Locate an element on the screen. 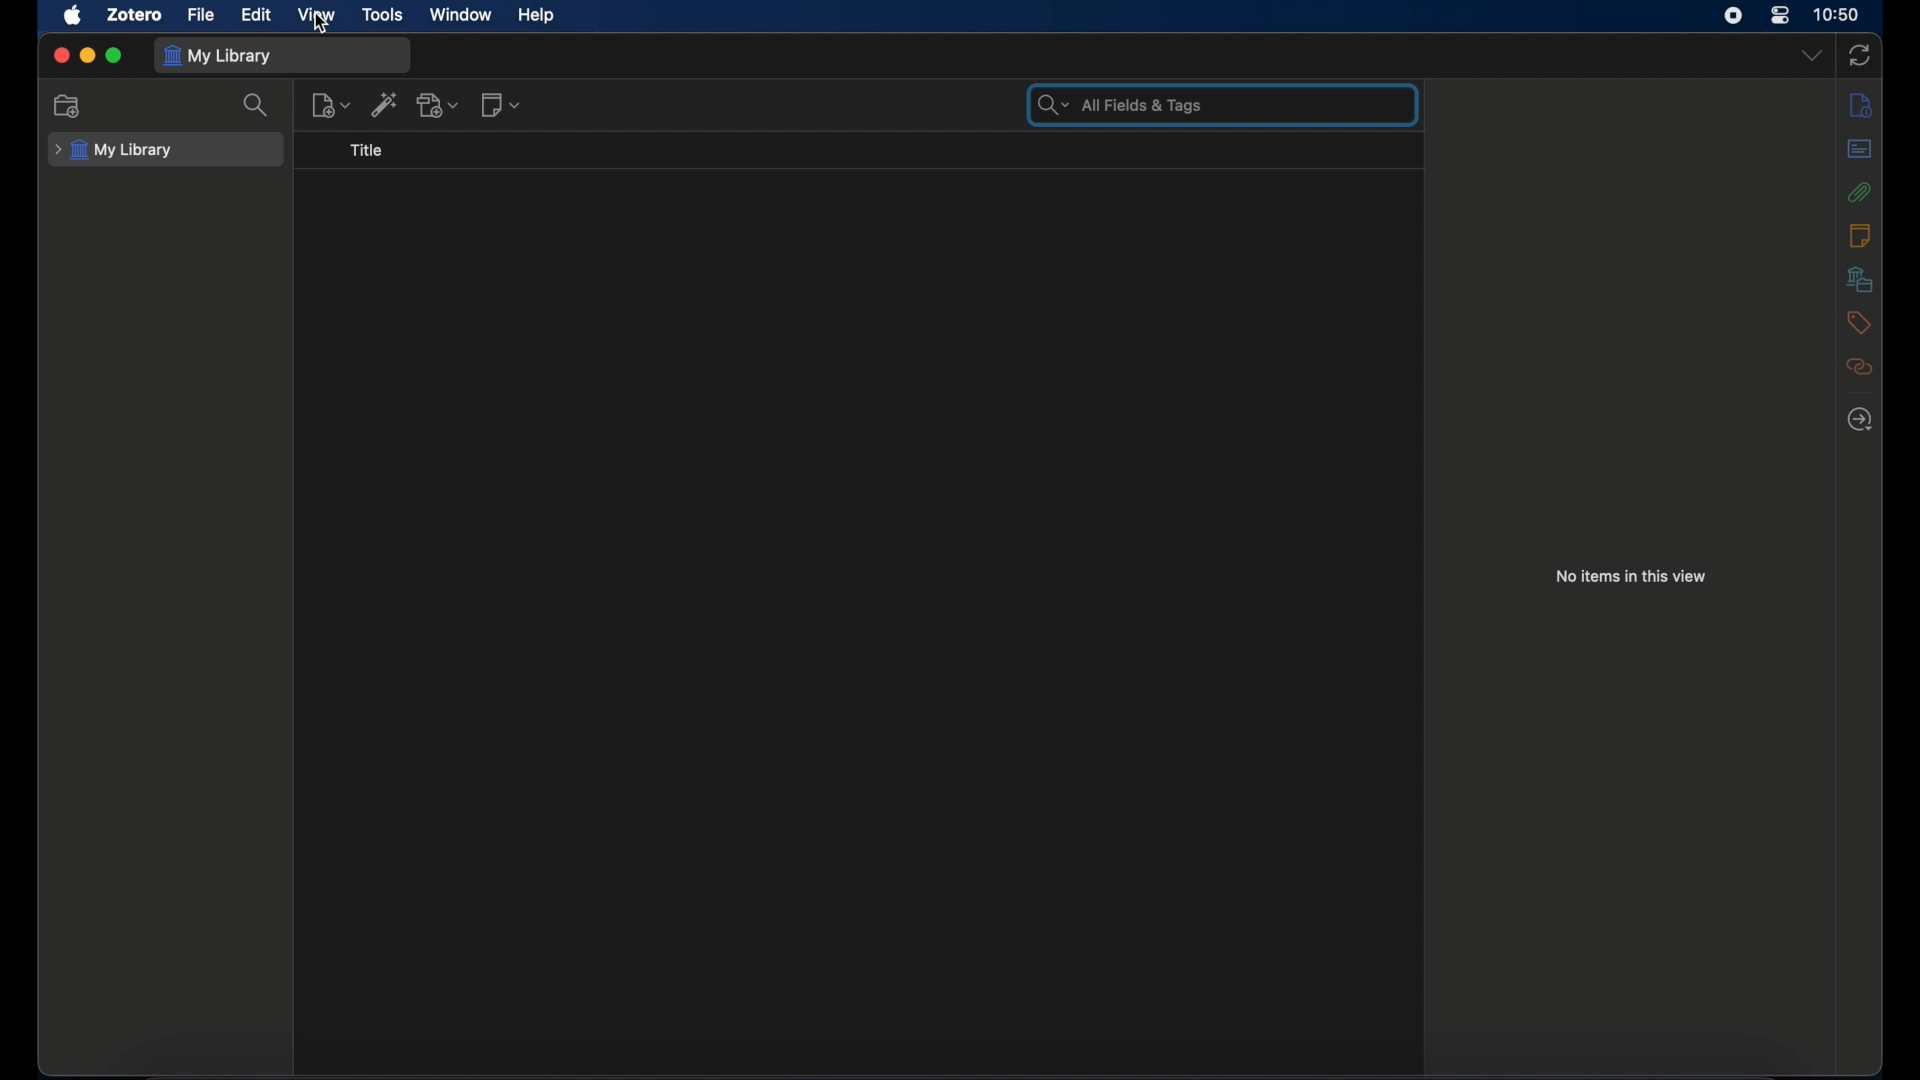 The height and width of the screenshot is (1080, 1920). cursor is located at coordinates (324, 27).